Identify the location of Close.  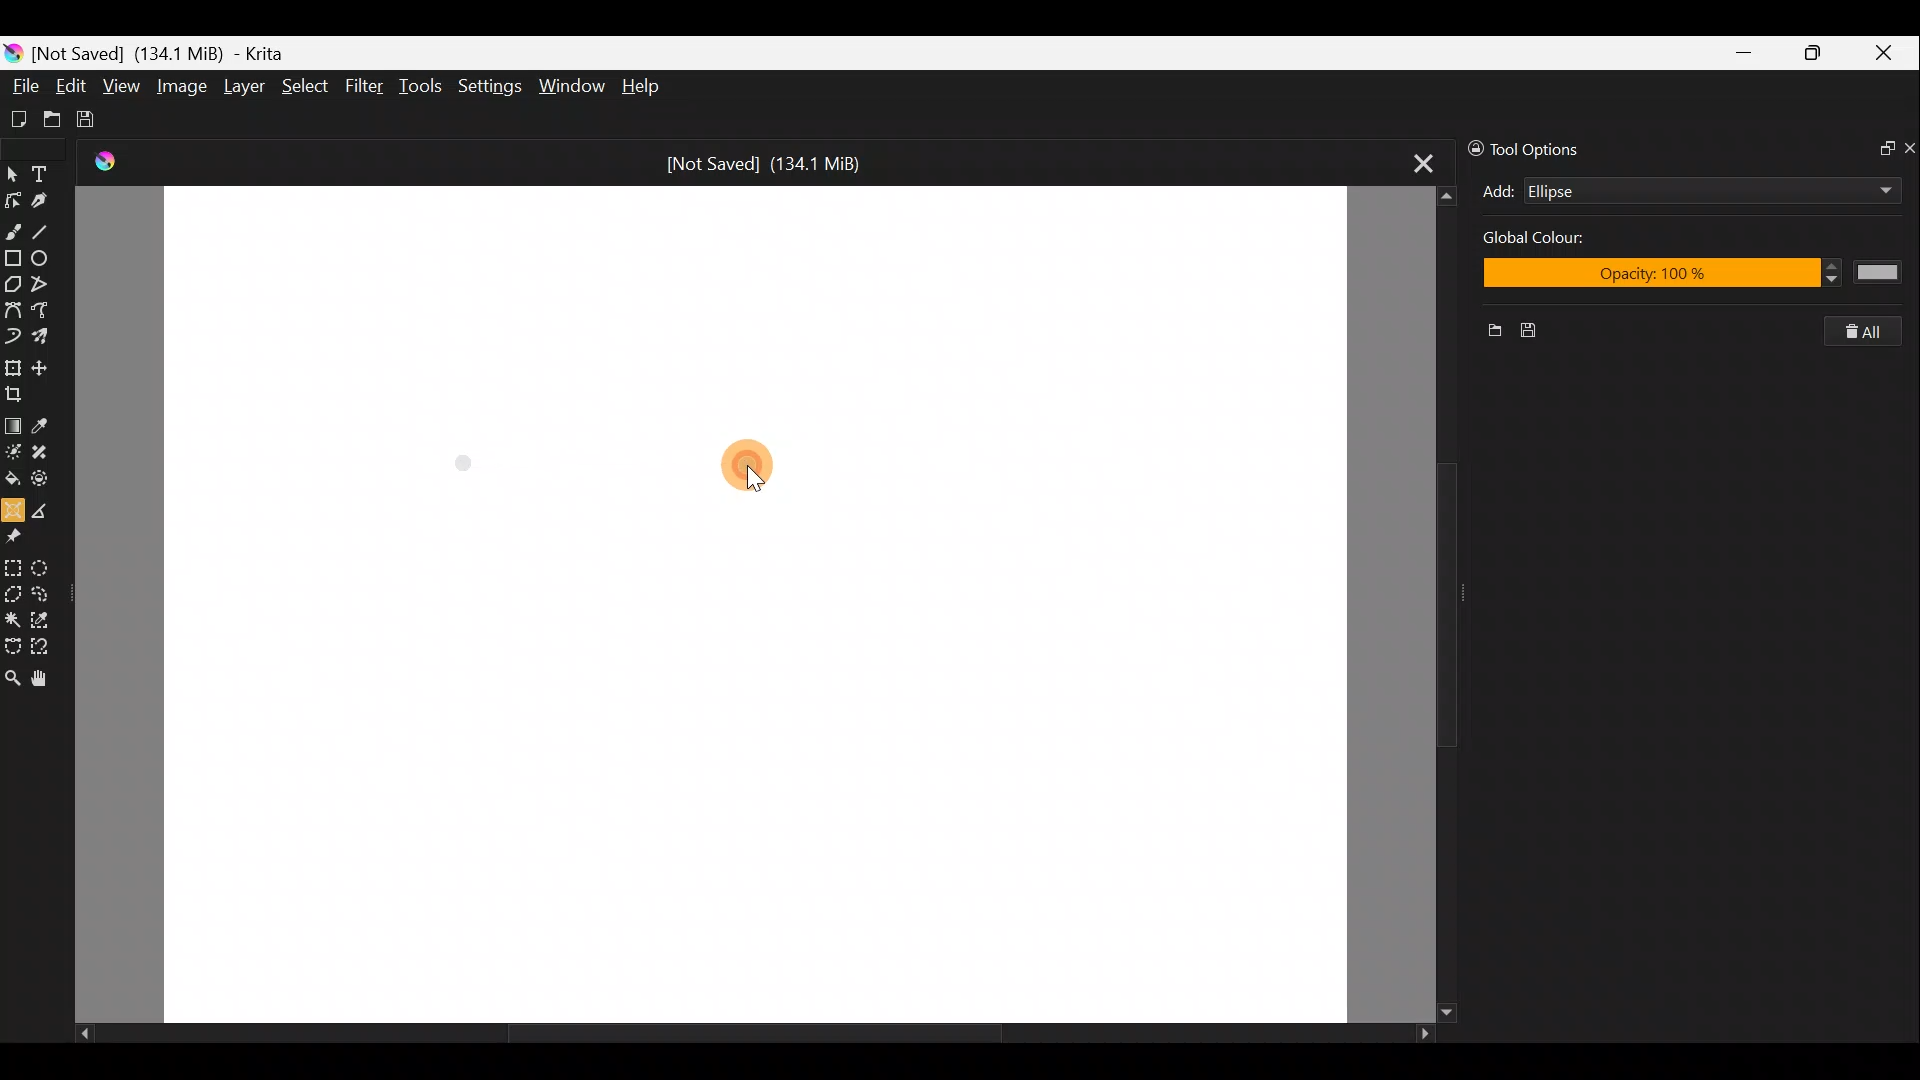
(1888, 54).